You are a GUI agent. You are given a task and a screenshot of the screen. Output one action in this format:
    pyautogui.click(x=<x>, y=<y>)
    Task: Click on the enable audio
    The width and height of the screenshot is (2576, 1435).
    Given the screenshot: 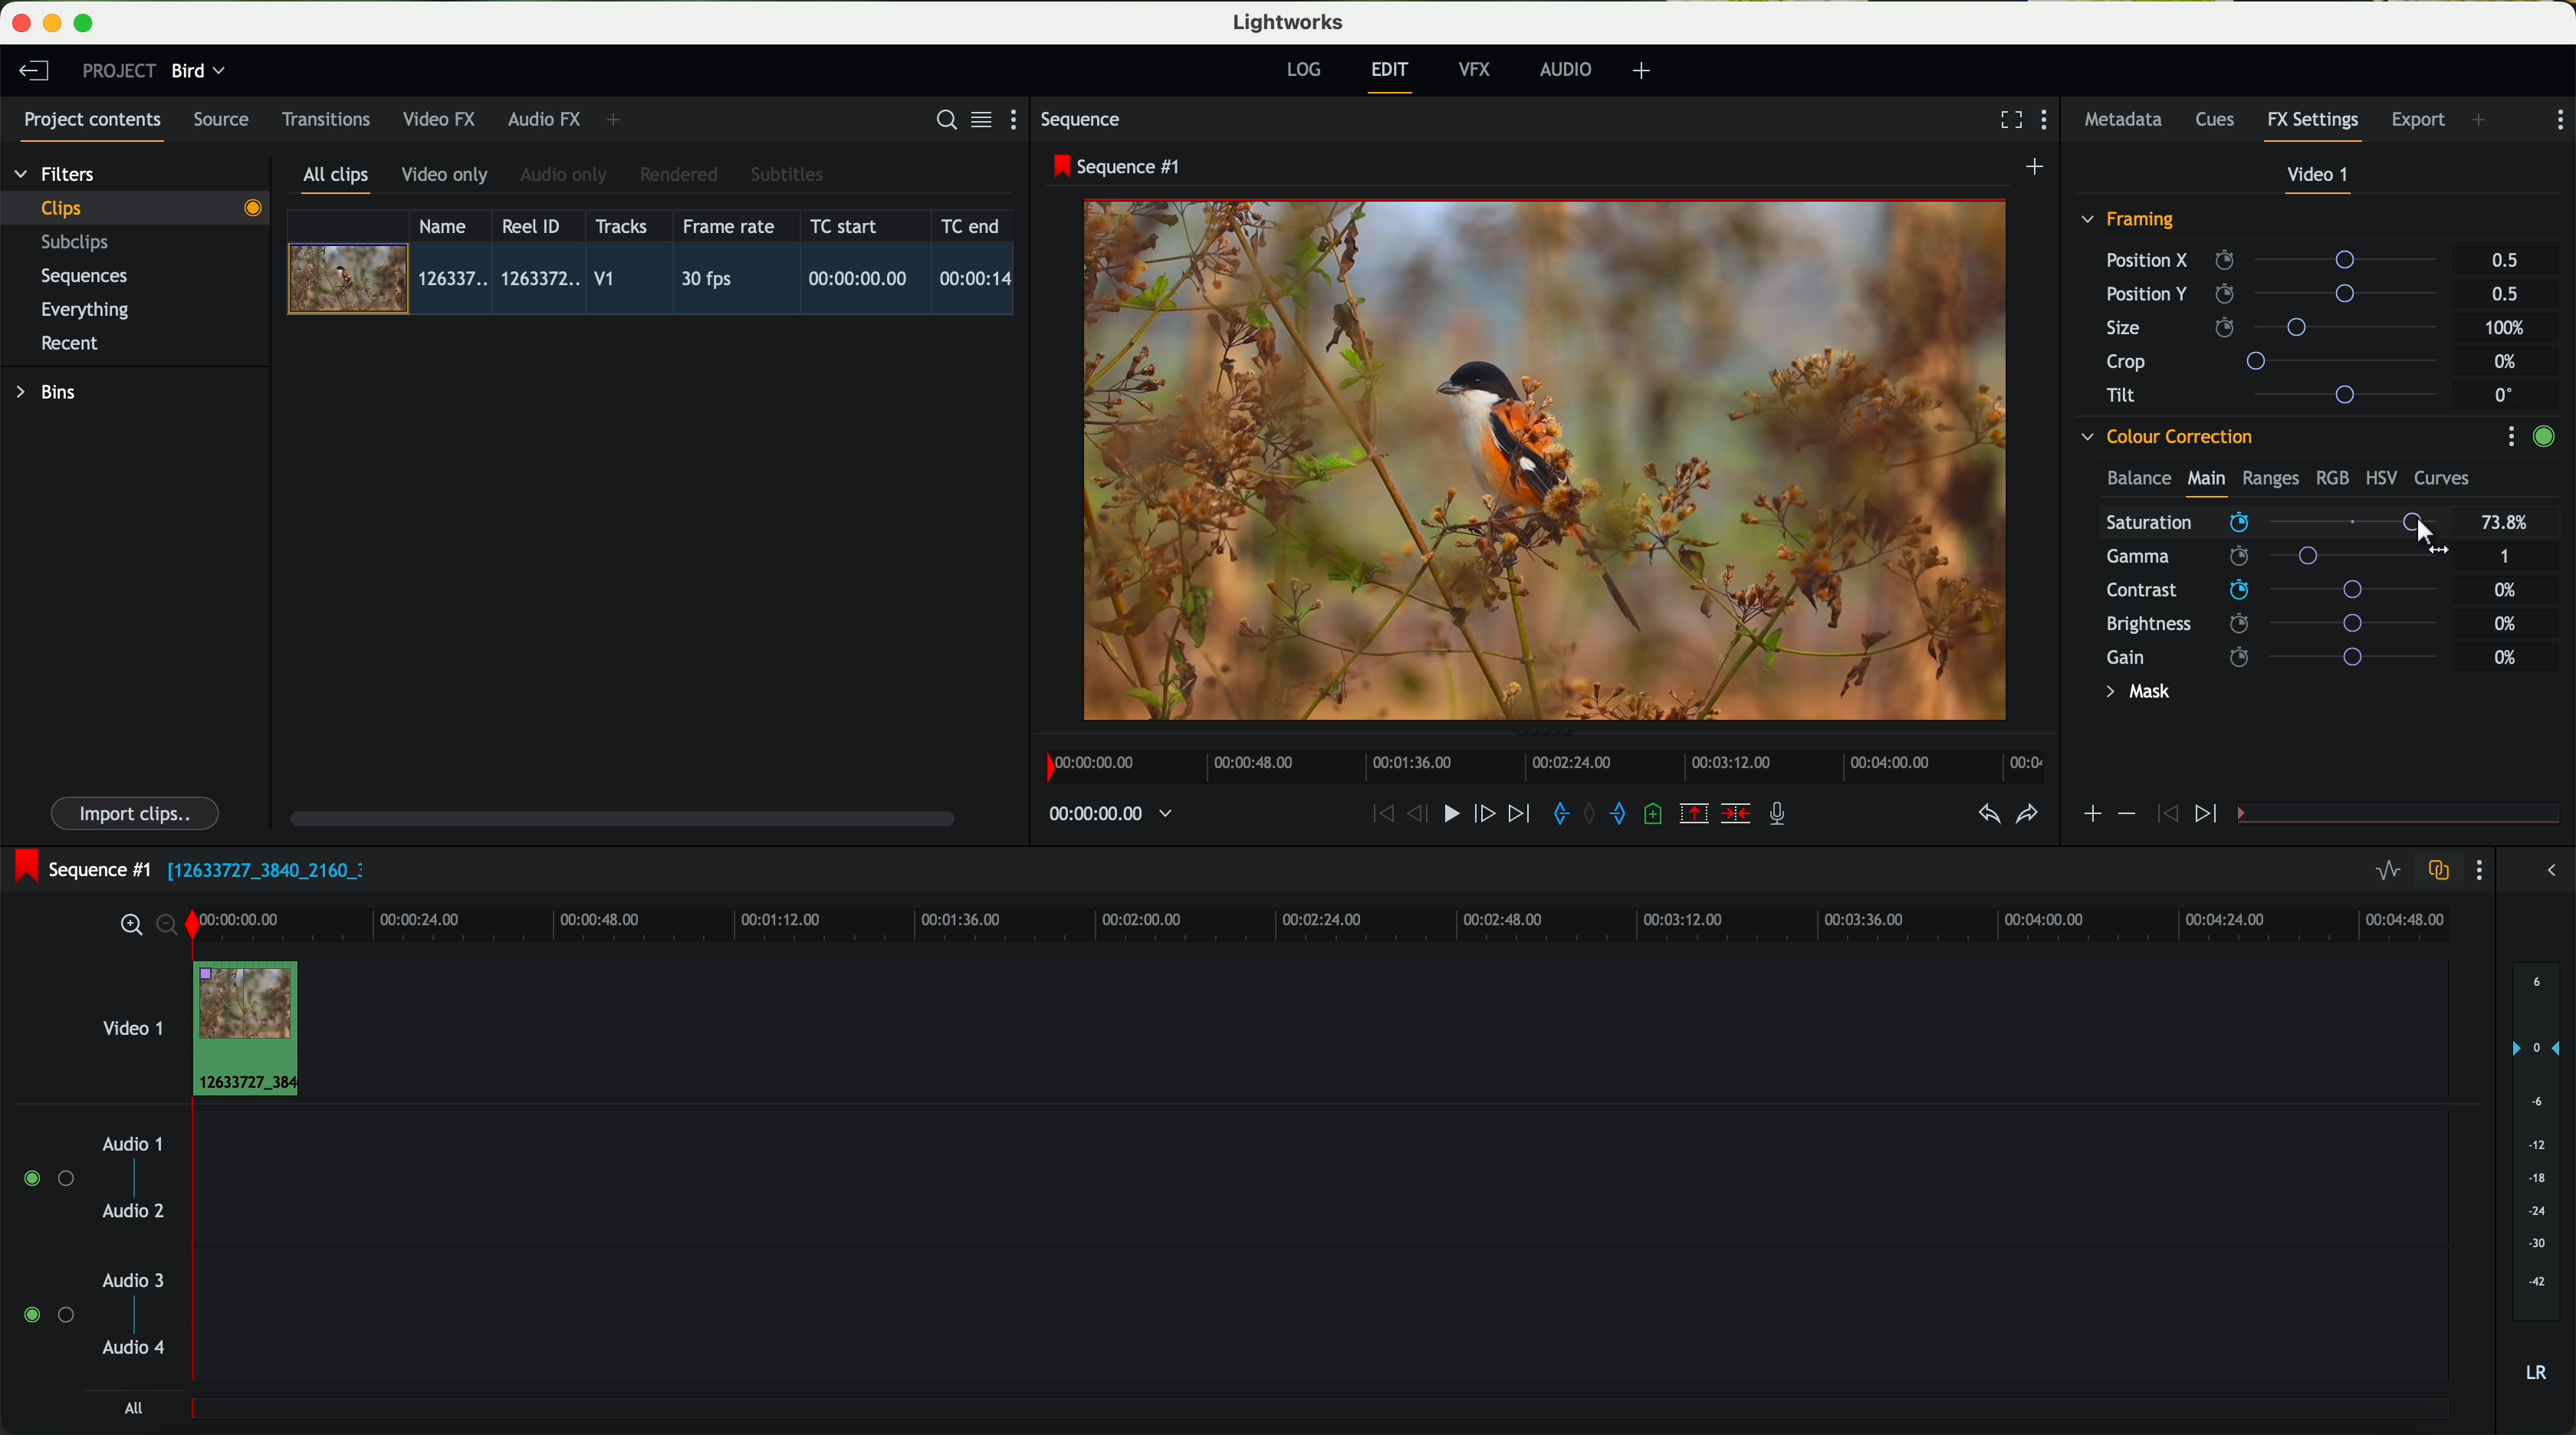 What is the action you would take?
    pyautogui.click(x=47, y=1314)
    